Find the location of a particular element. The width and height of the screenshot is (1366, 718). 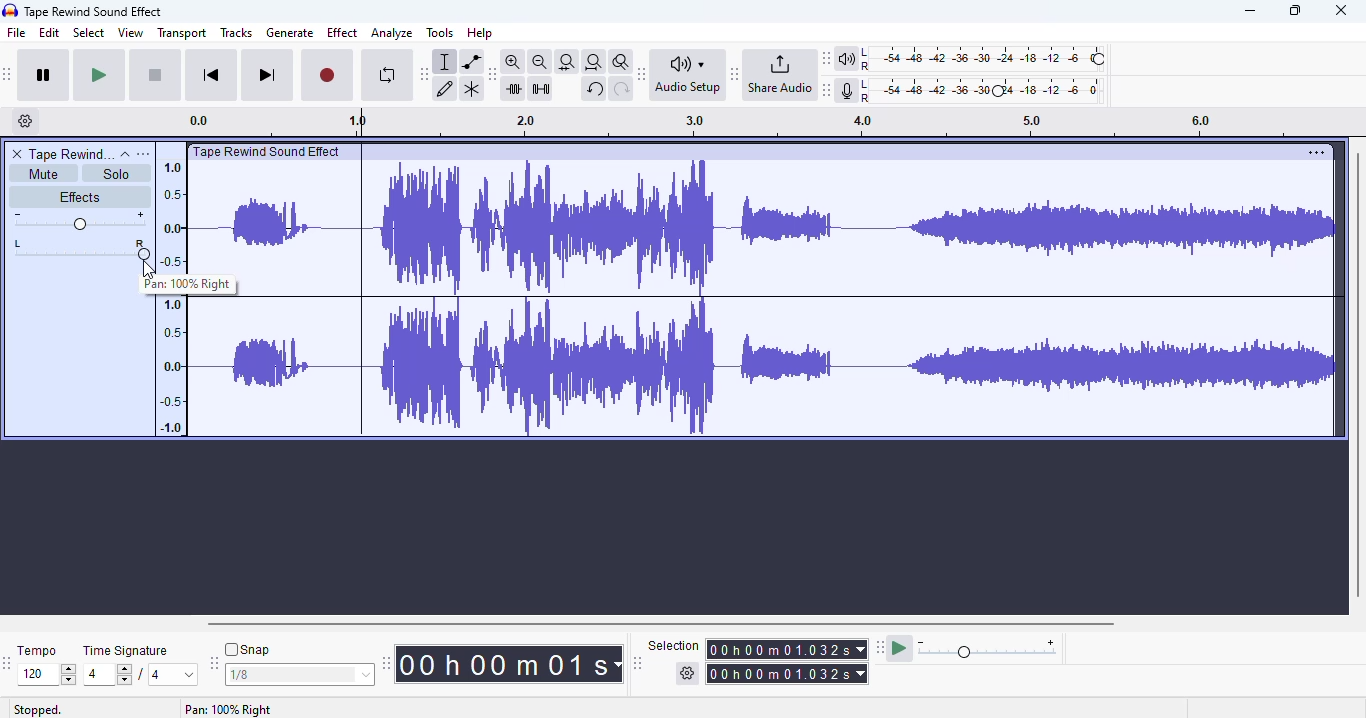

logo is located at coordinates (10, 10).